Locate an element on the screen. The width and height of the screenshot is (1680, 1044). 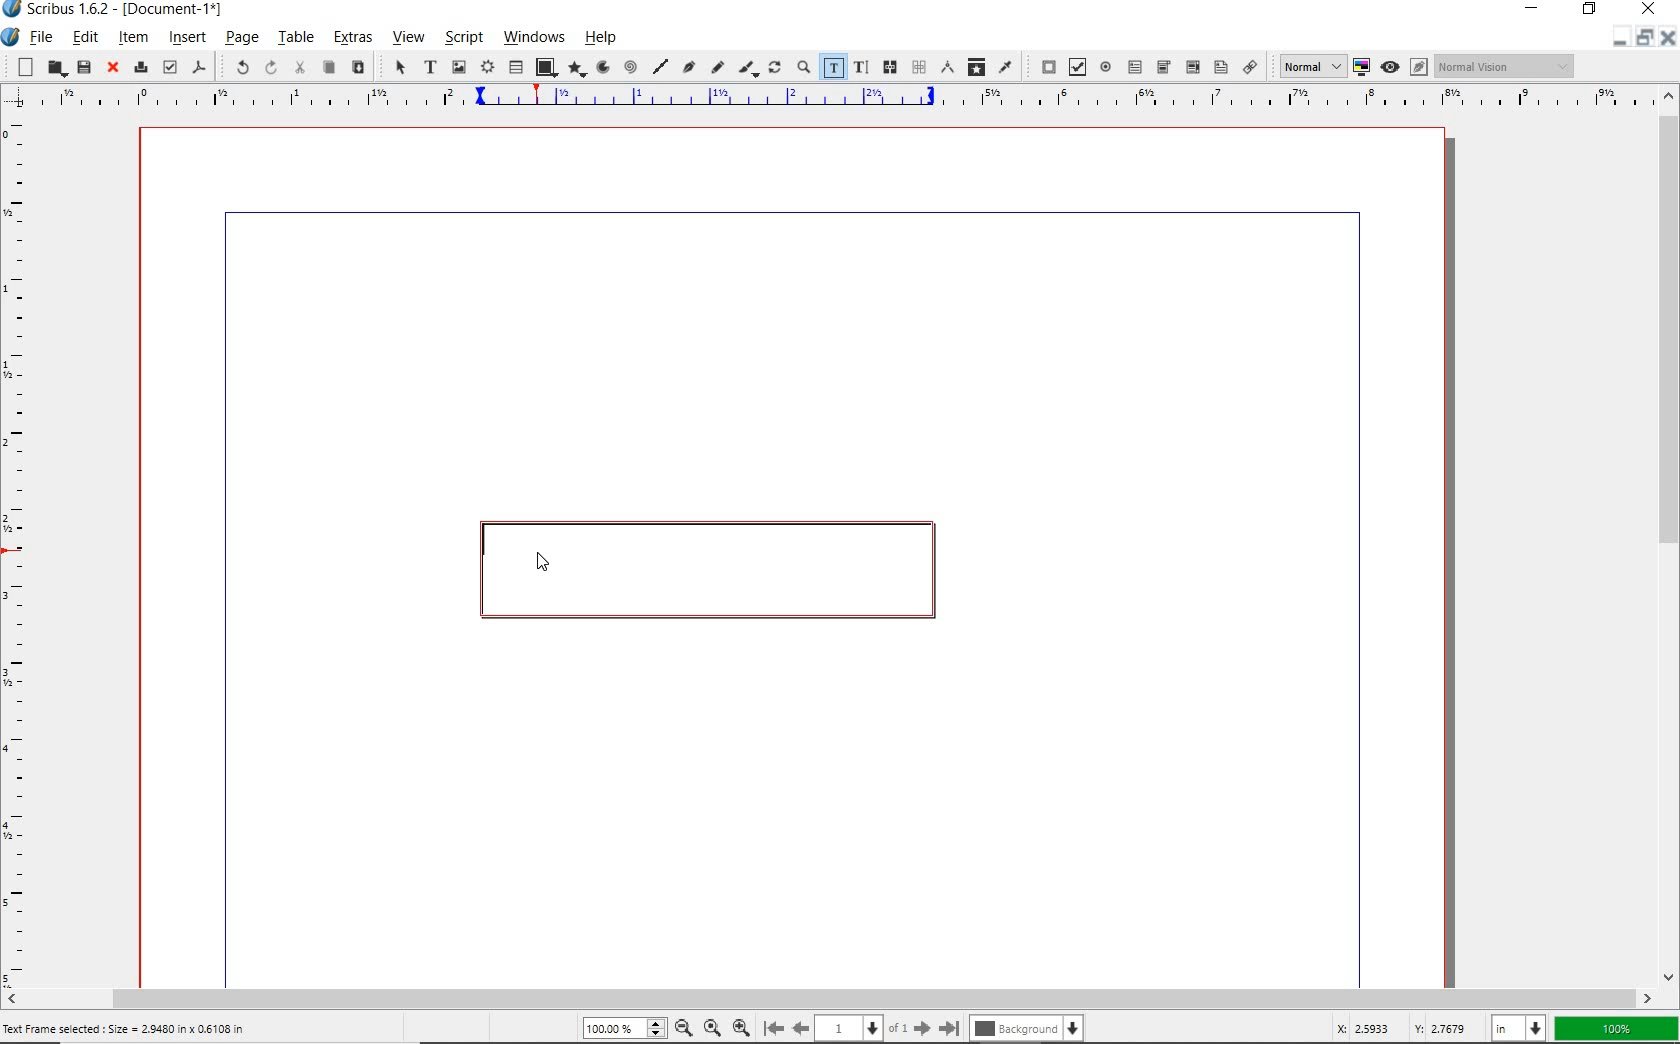
scrollbar is located at coordinates (829, 998).